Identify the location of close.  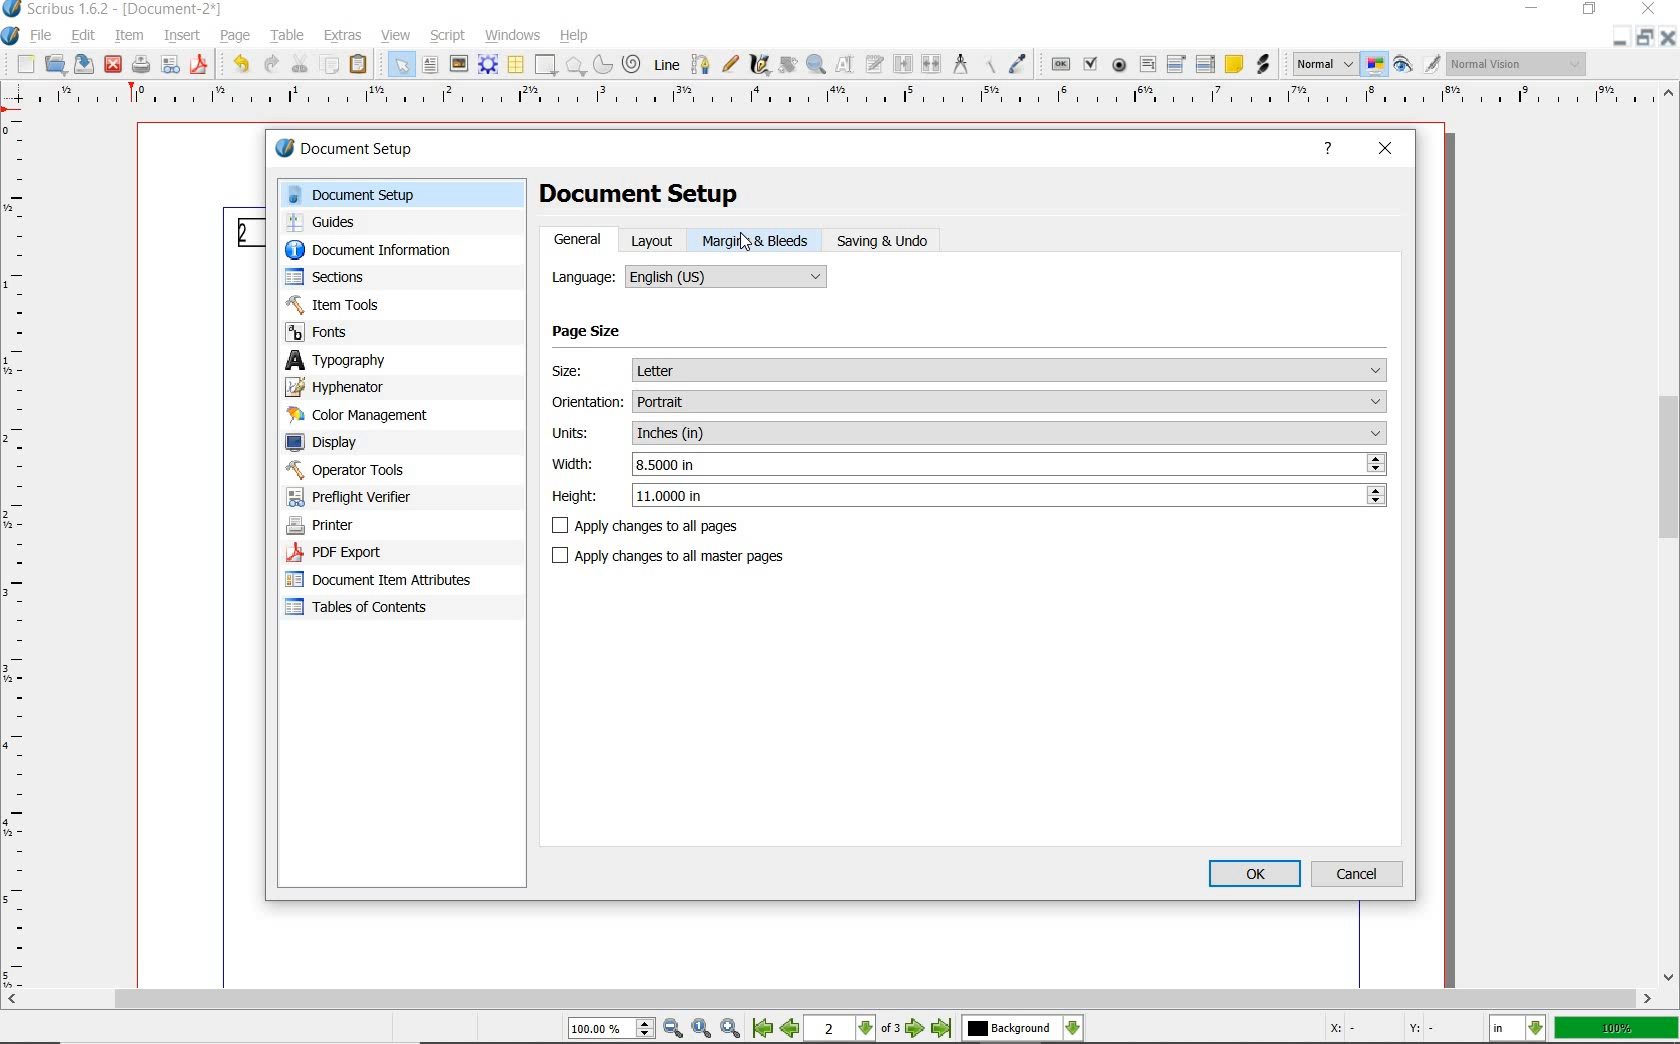
(1388, 146).